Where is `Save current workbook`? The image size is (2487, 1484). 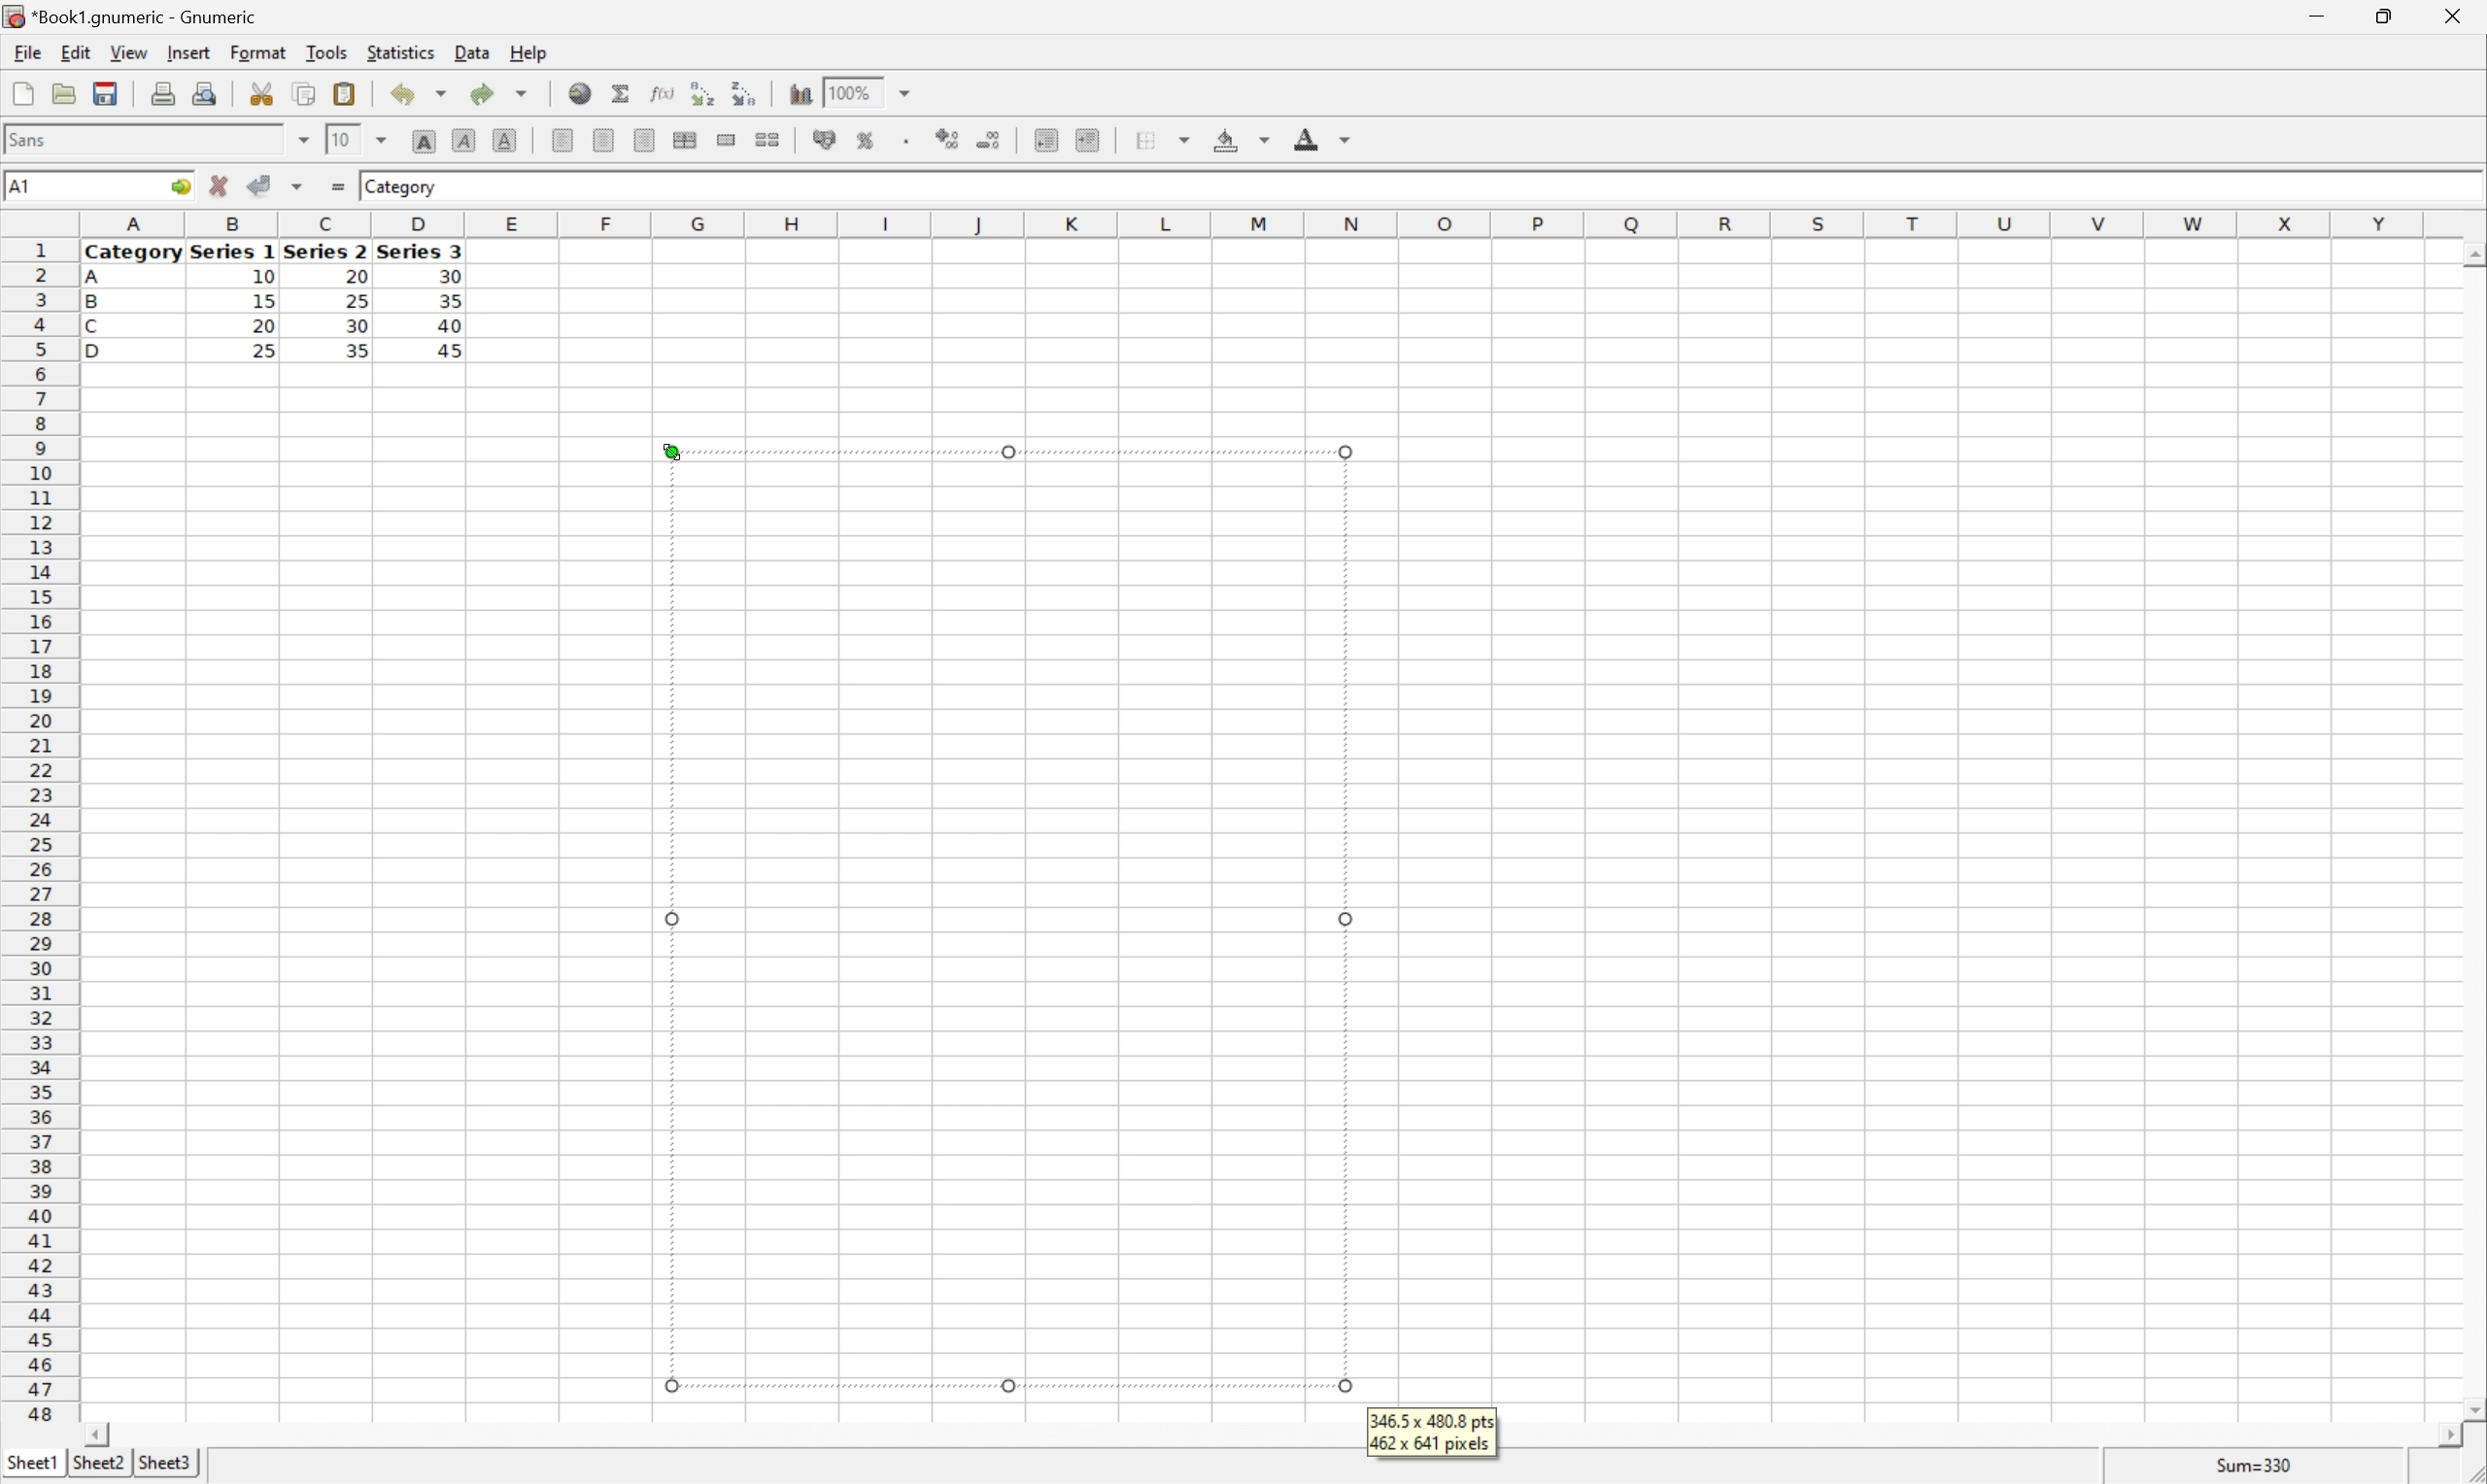 Save current workbook is located at coordinates (104, 92).